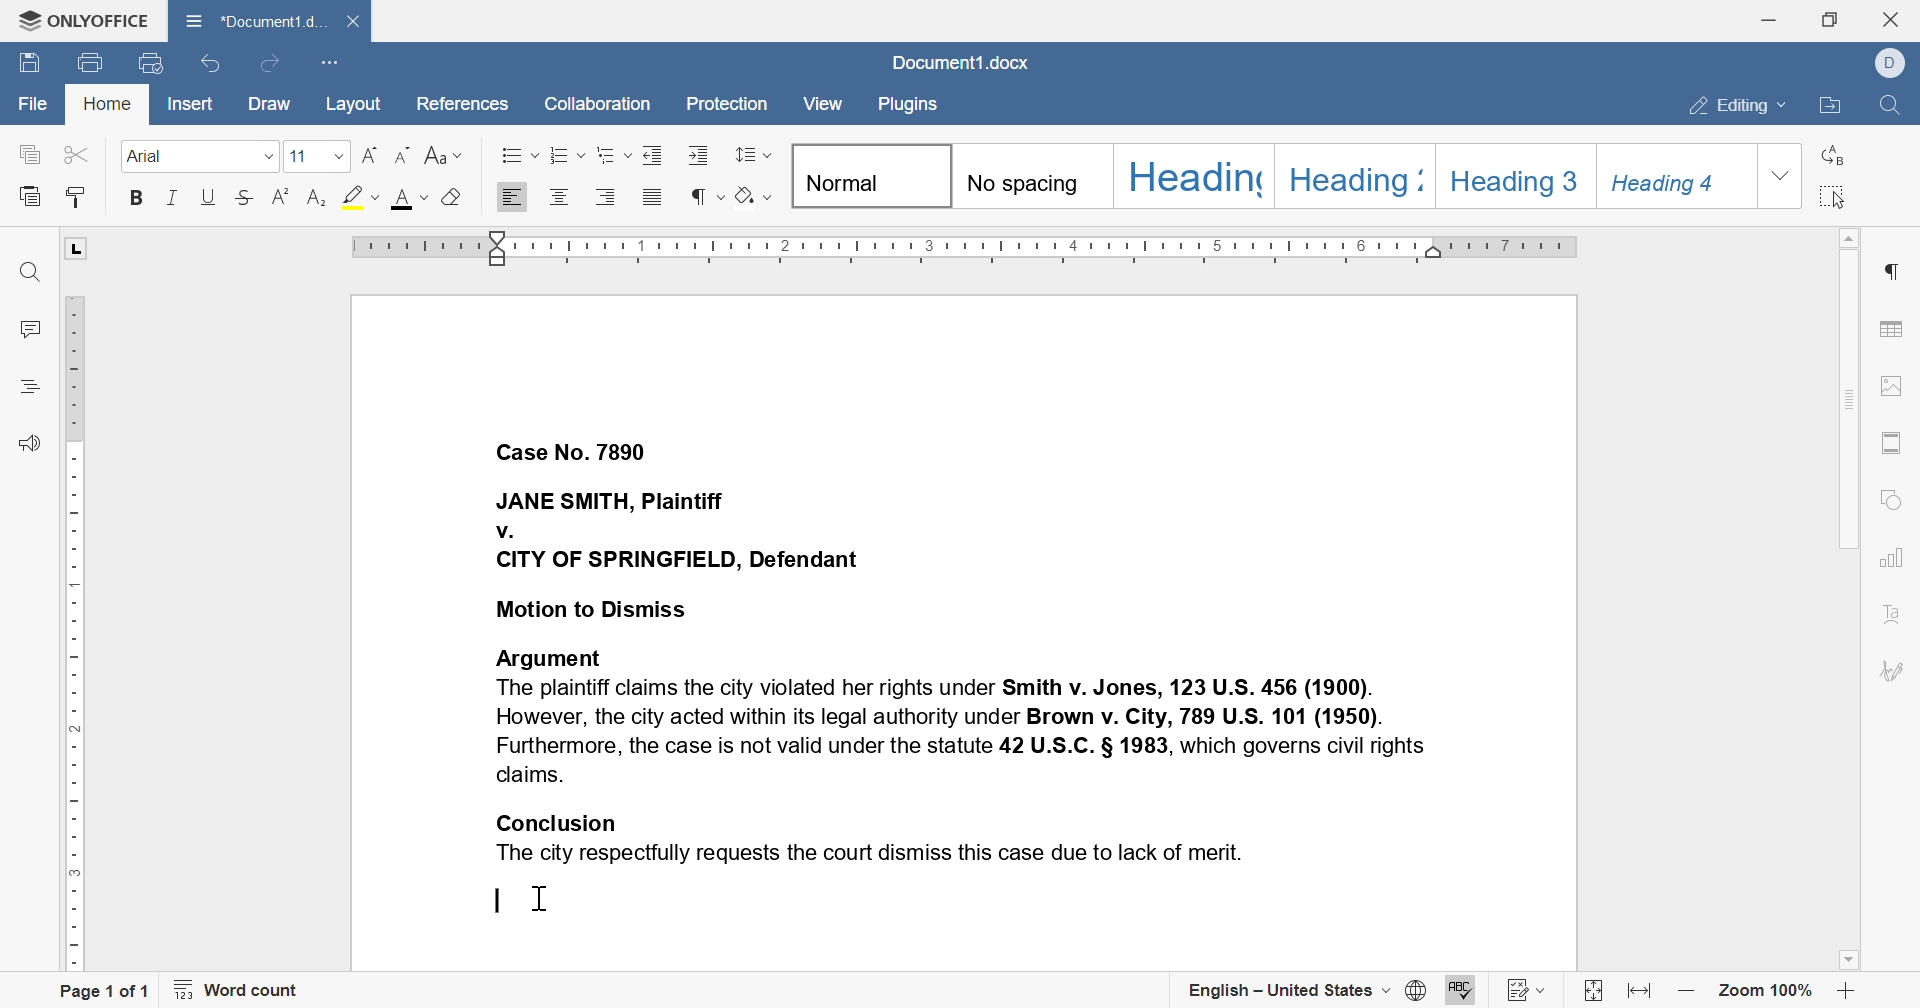 This screenshot has height=1008, width=1920. Describe the element at coordinates (150, 65) in the screenshot. I see `quick print` at that location.